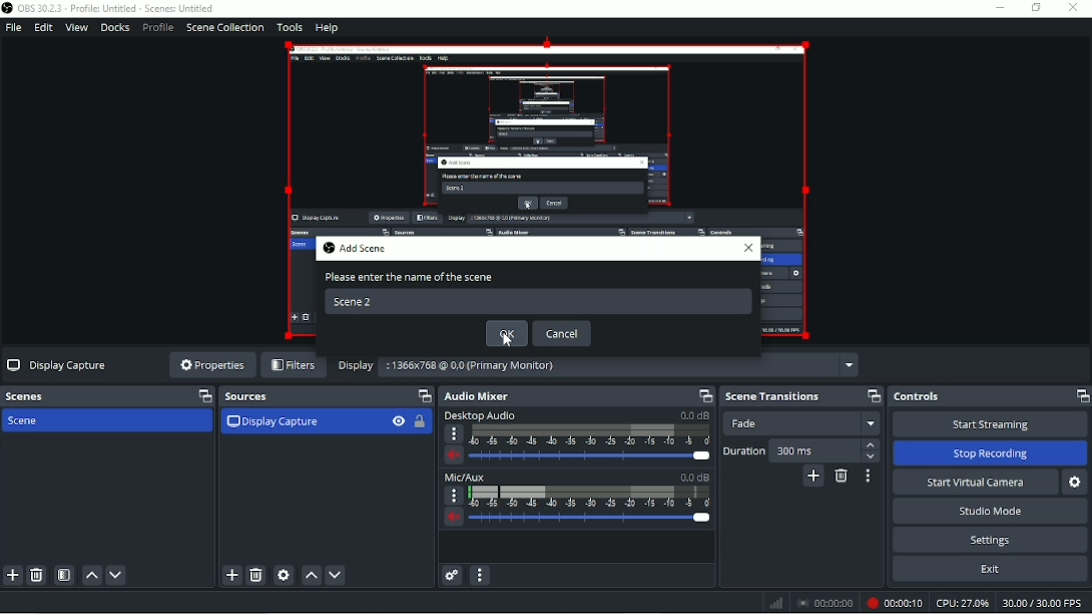 This screenshot has width=1092, height=614. Describe the element at coordinates (423, 423) in the screenshot. I see `Lock` at that location.